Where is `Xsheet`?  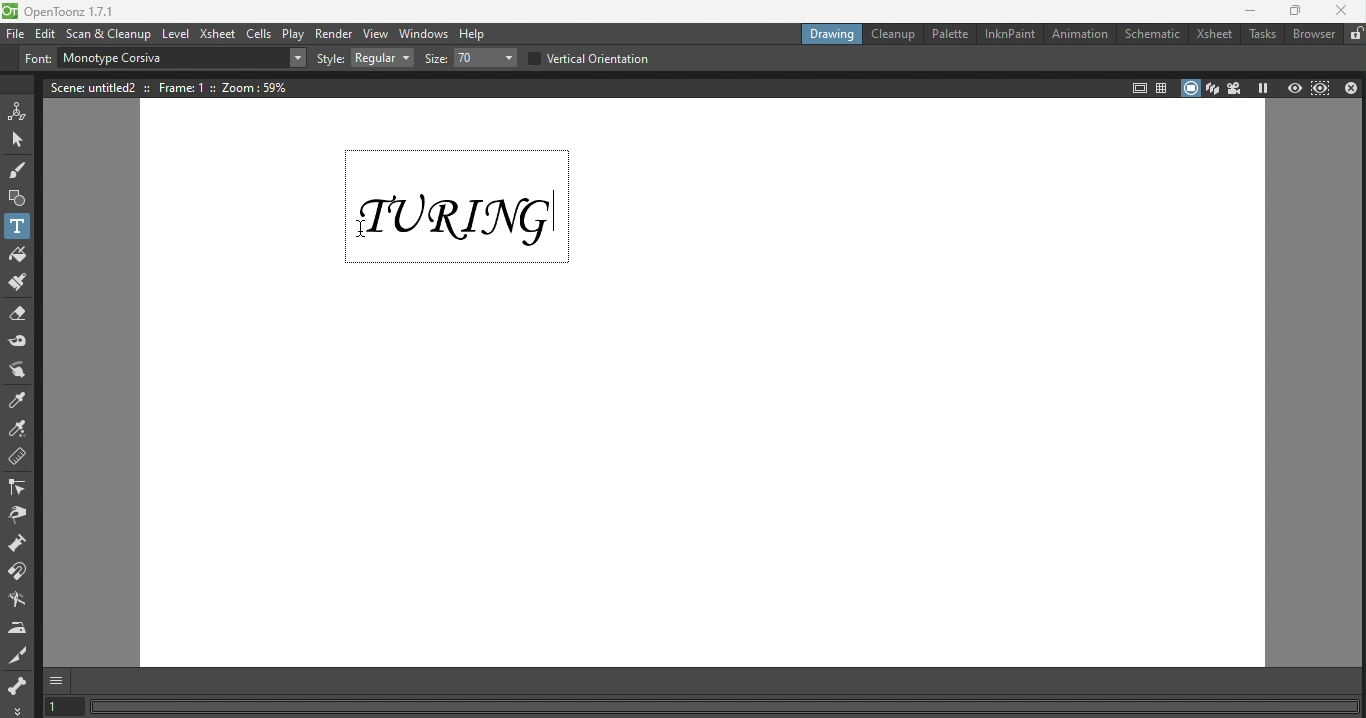 Xsheet is located at coordinates (218, 34).